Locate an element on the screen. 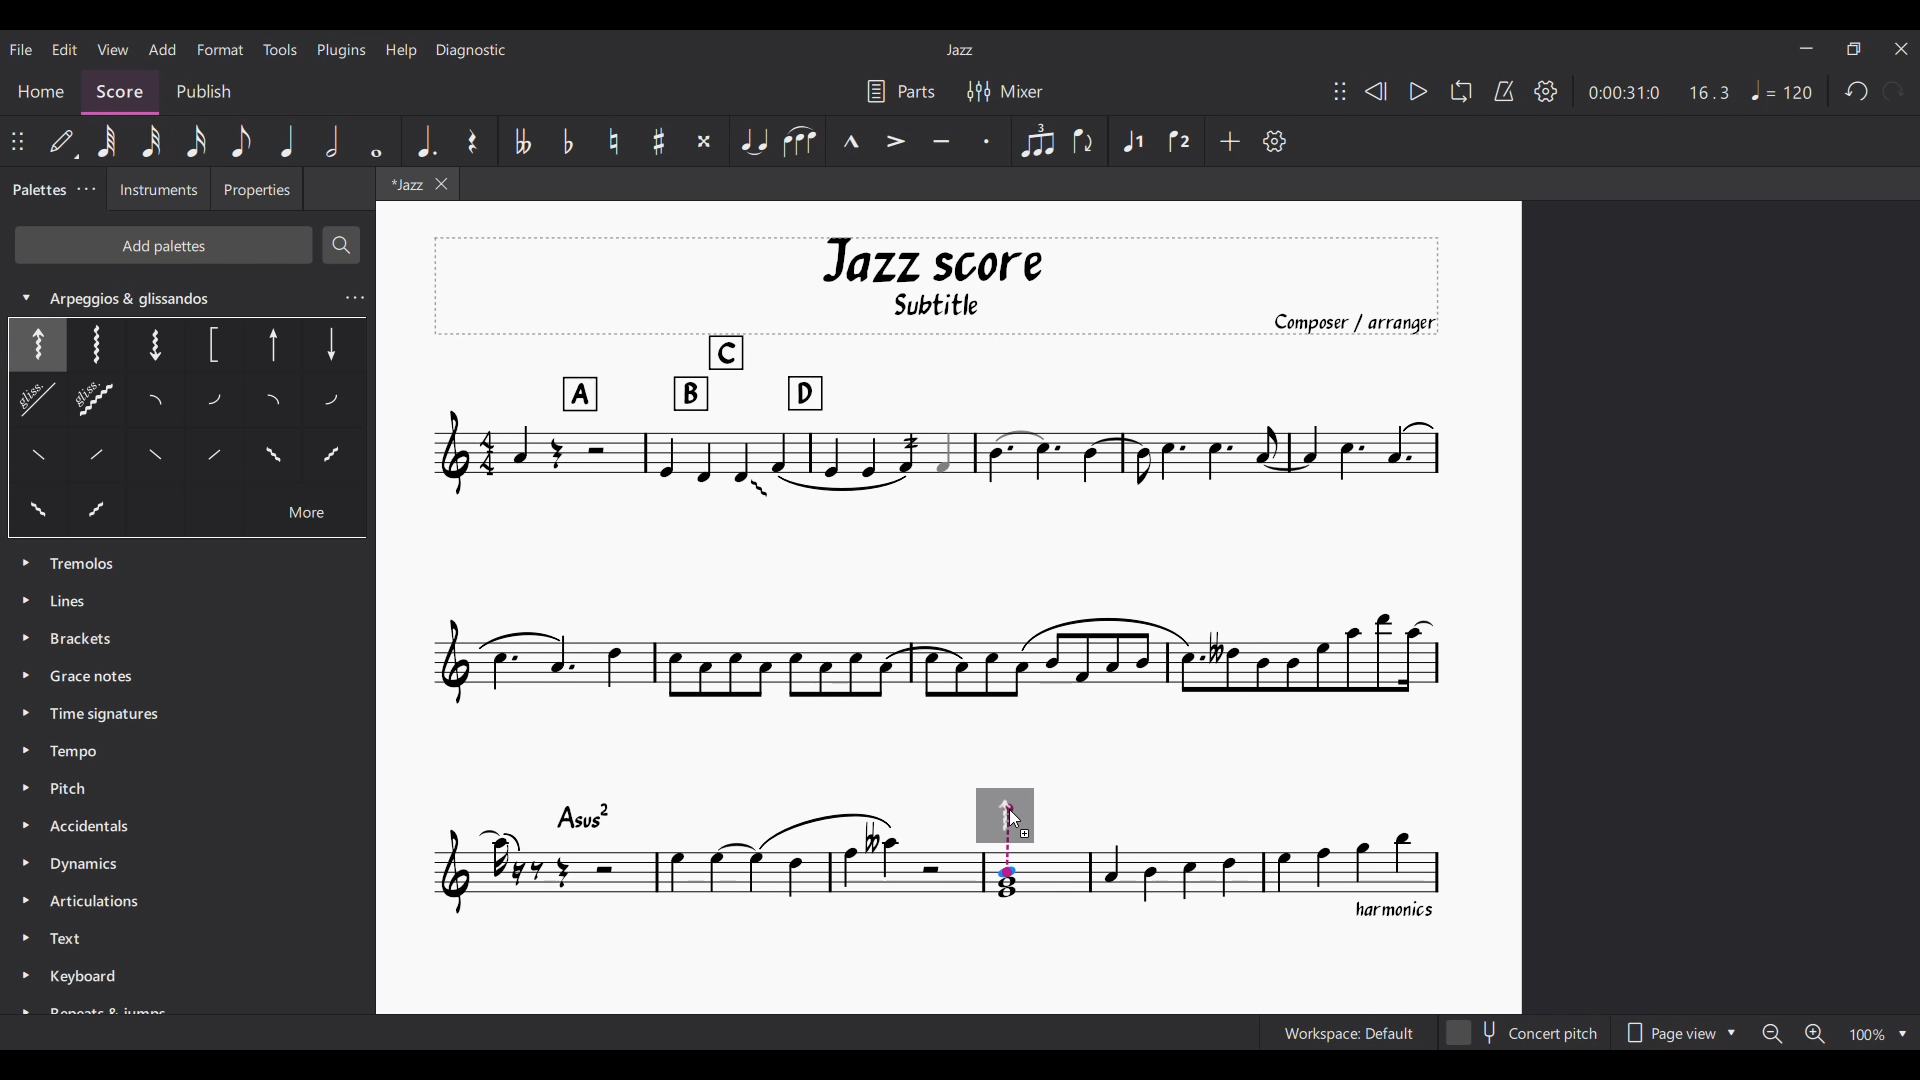 The height and width of the screenshot is (1080, 1920). Indicates point of contact is located at coordinates (1008, 841).